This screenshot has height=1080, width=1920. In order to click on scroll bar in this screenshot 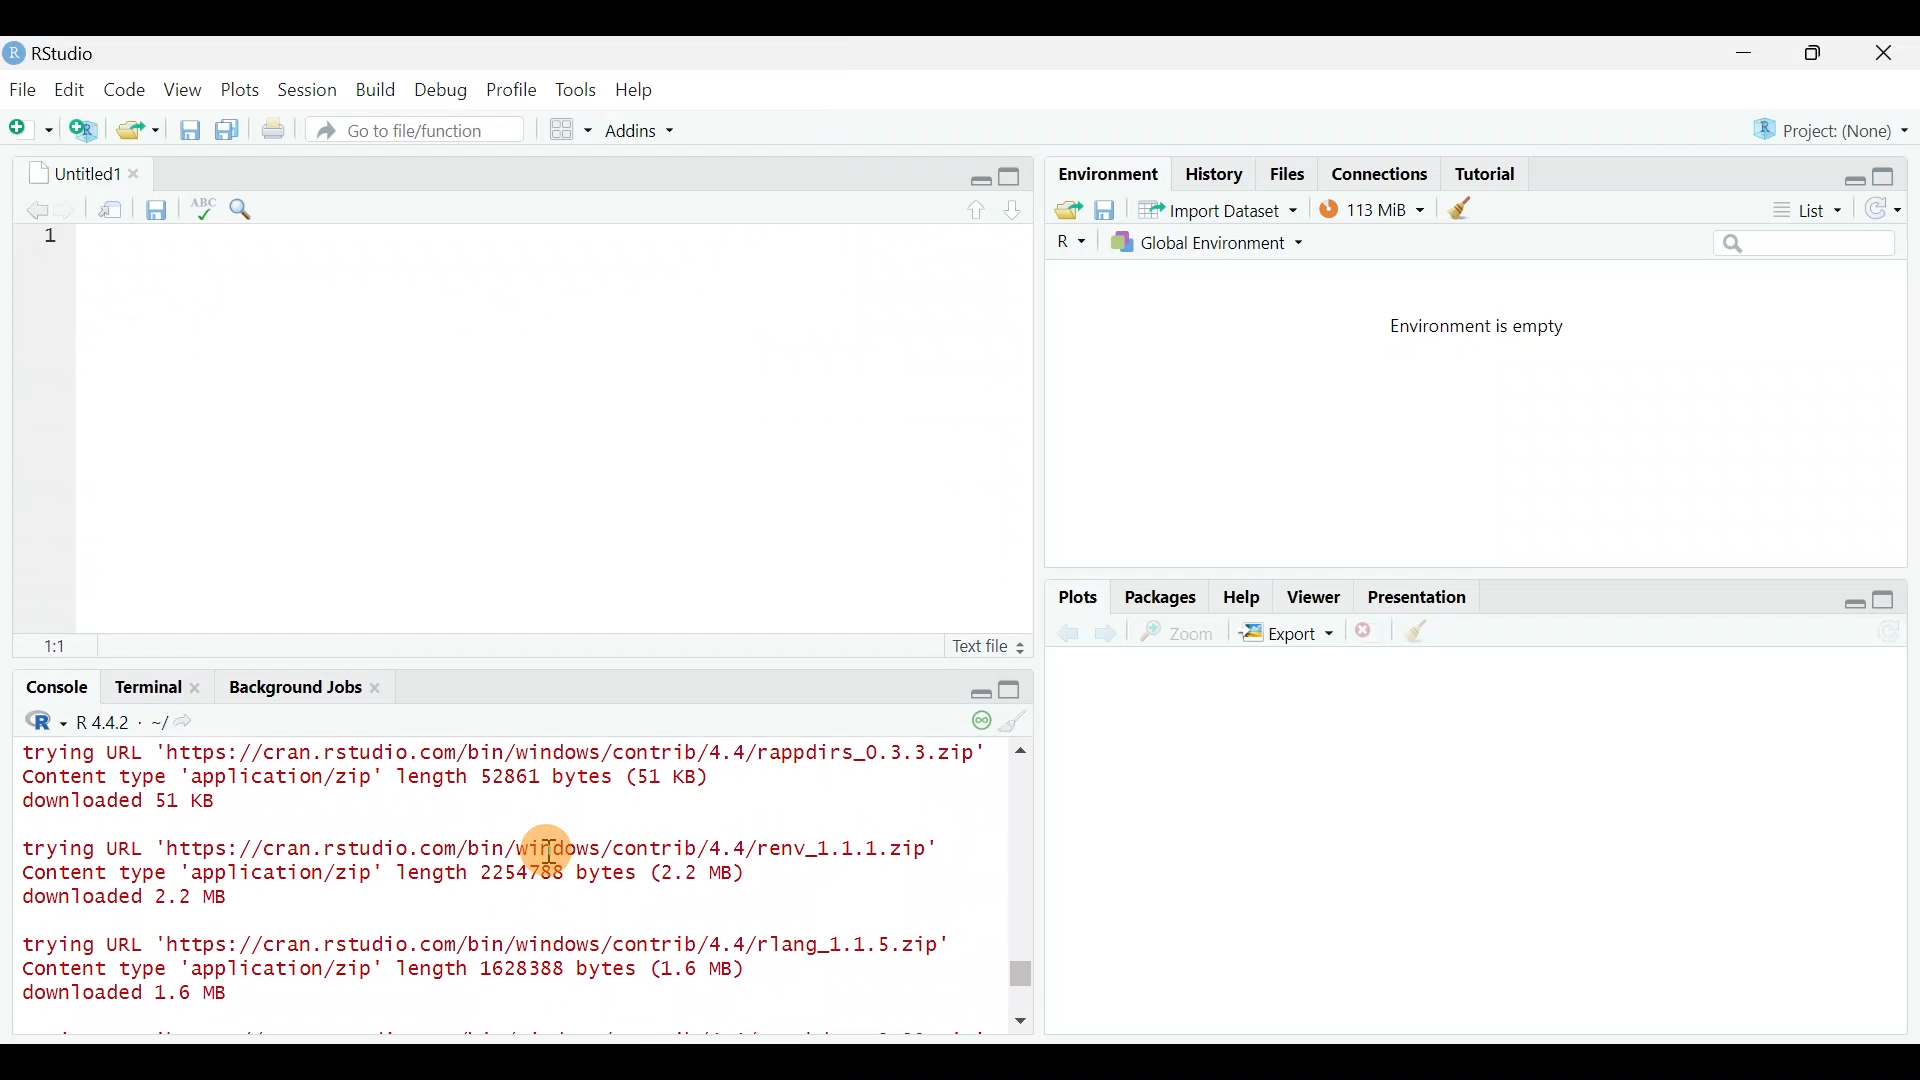, I will do `click(1024, 632)`.